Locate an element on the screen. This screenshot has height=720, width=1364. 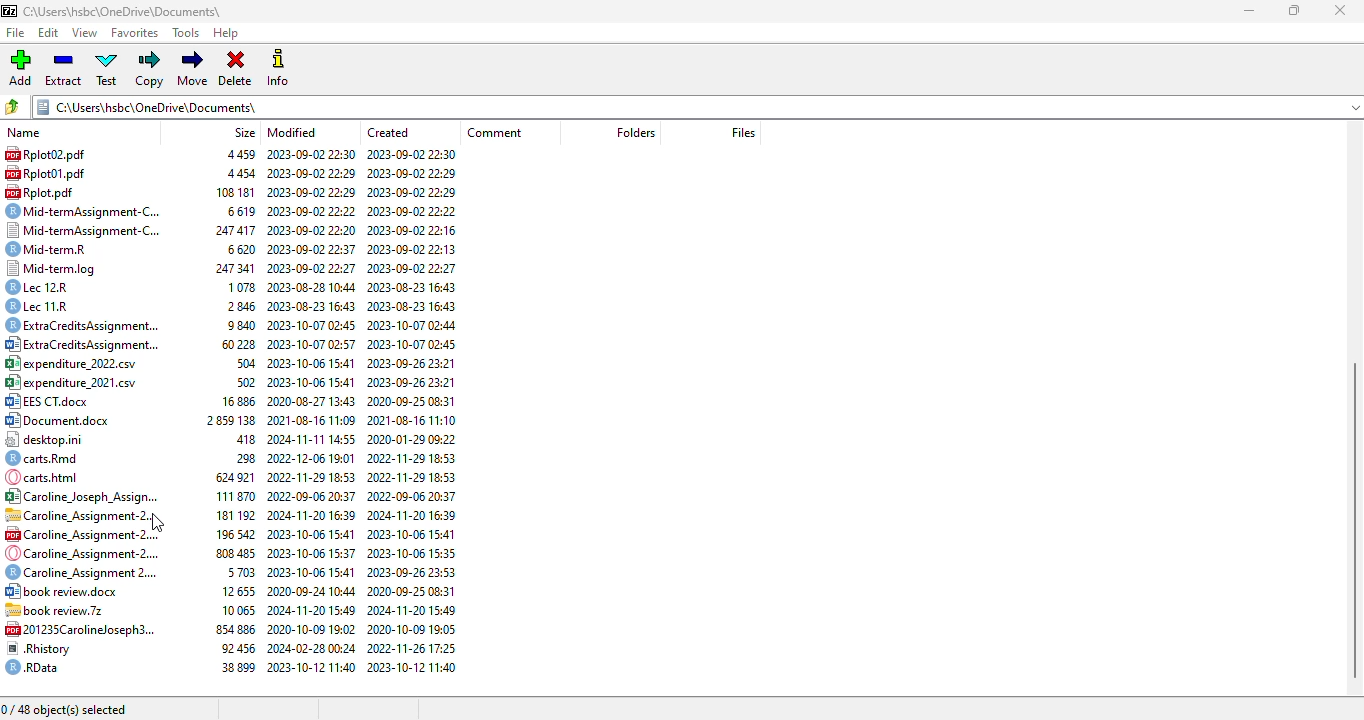
file is located at coordinates (15, 34).